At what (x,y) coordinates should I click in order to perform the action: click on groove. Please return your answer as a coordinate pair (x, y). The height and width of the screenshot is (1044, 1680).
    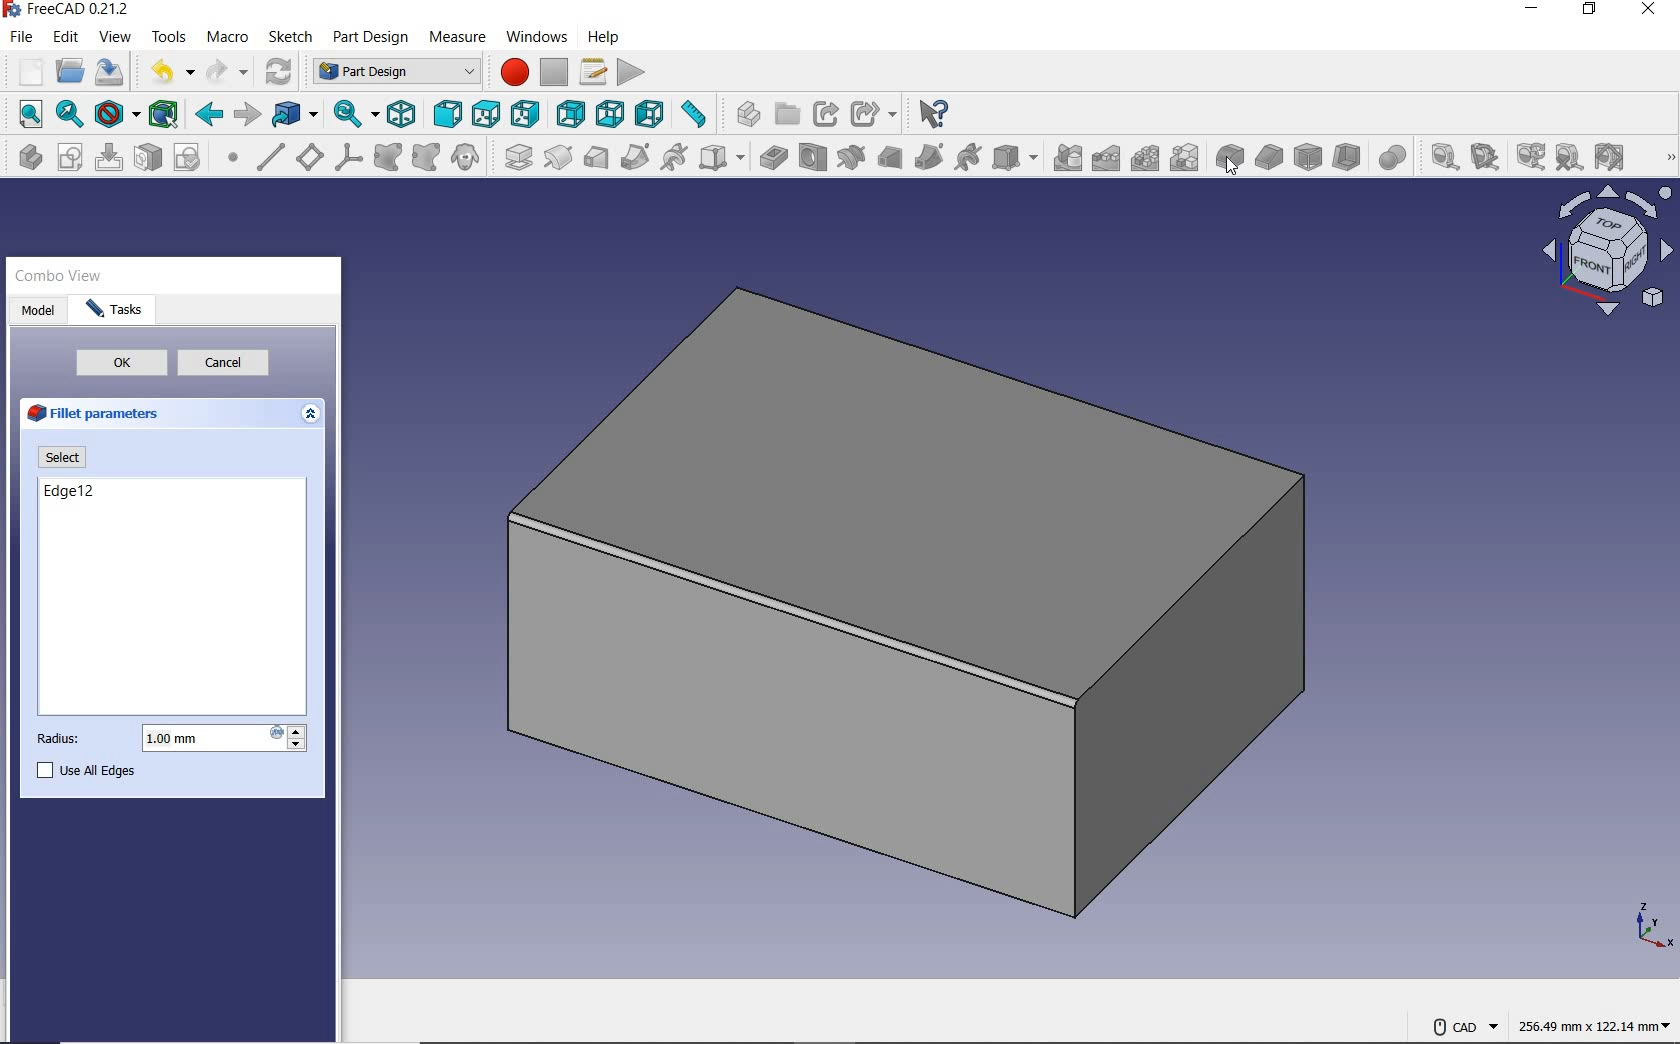
    Looking at the image, I should click on (850, 158).